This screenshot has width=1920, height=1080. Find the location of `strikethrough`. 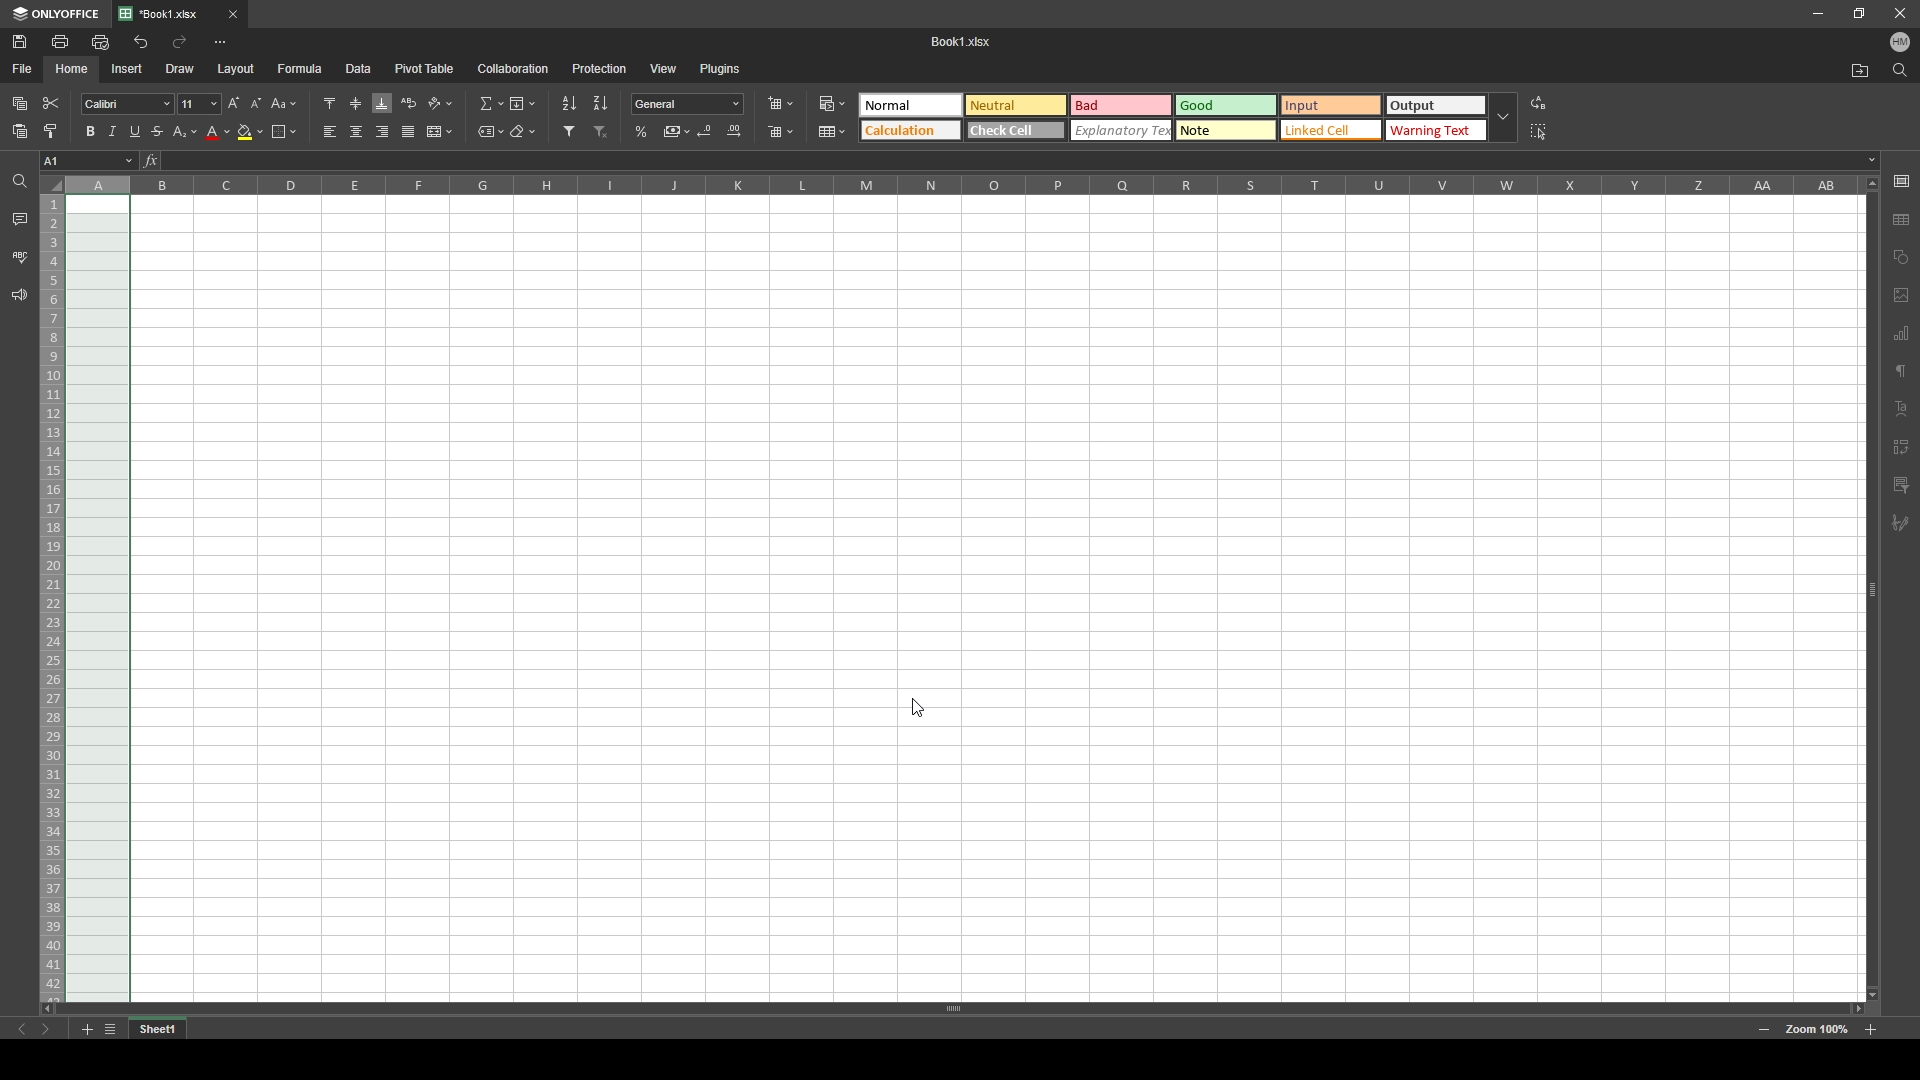

strikethrough is located at coordinates (158, 132).